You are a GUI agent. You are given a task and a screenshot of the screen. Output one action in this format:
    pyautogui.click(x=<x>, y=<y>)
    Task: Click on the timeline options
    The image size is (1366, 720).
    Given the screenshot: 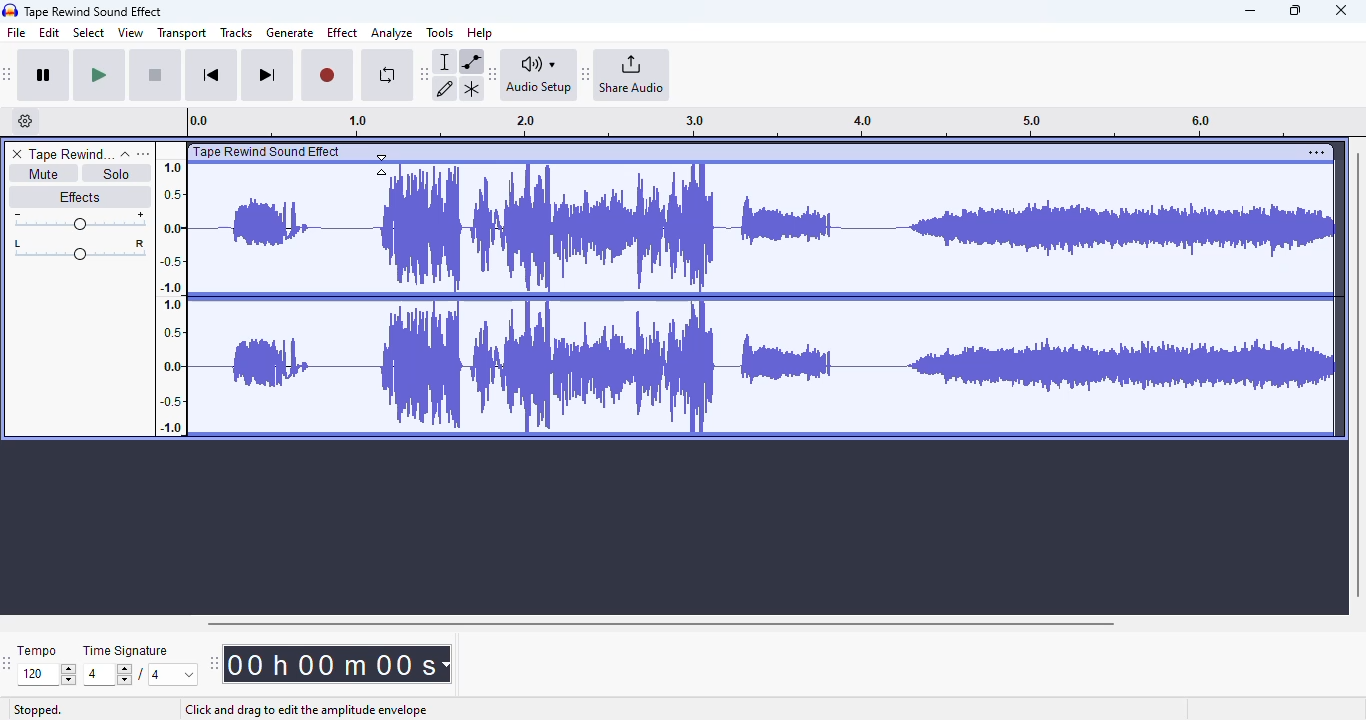 What is the action you would take?
    pyautogui.click(x=26, y=121)
    